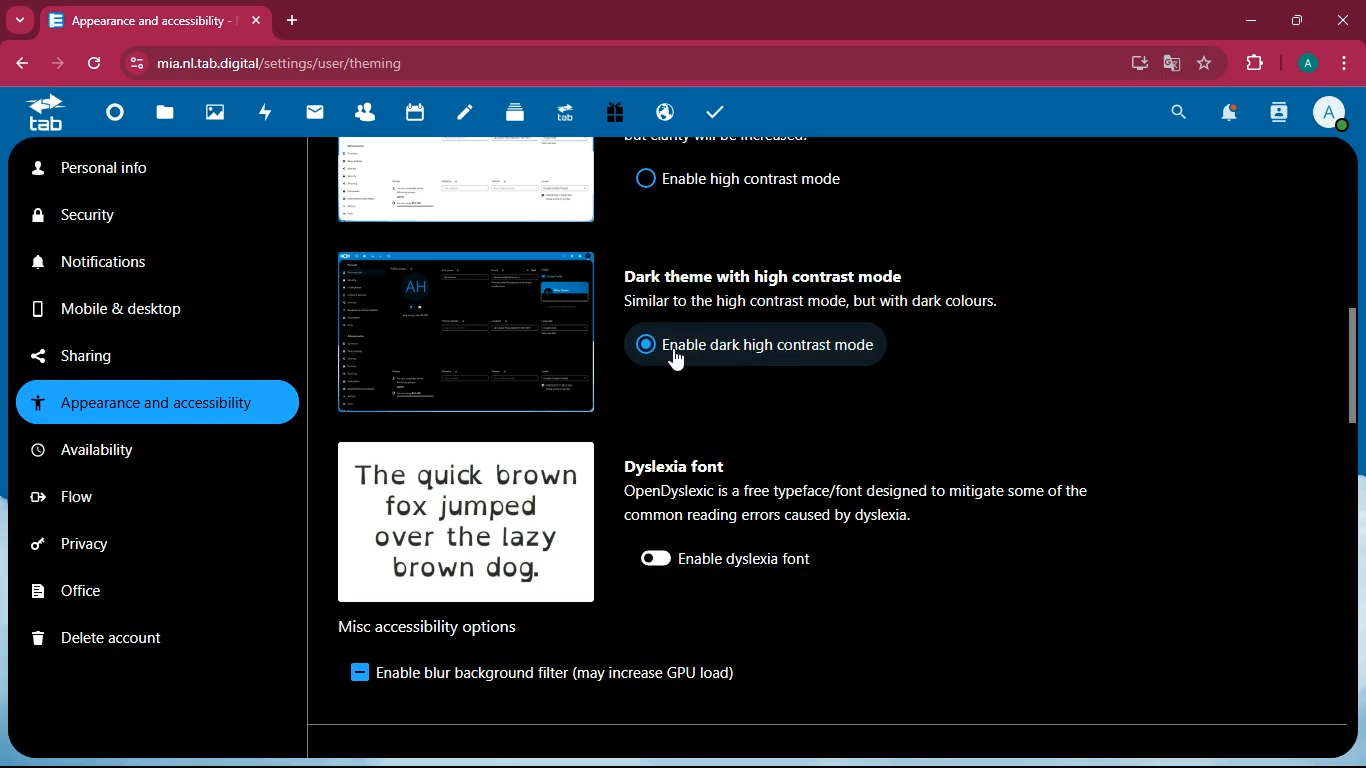 This screenshot has width=1366, height=768. I want to click on menu, so click(1347, 63).